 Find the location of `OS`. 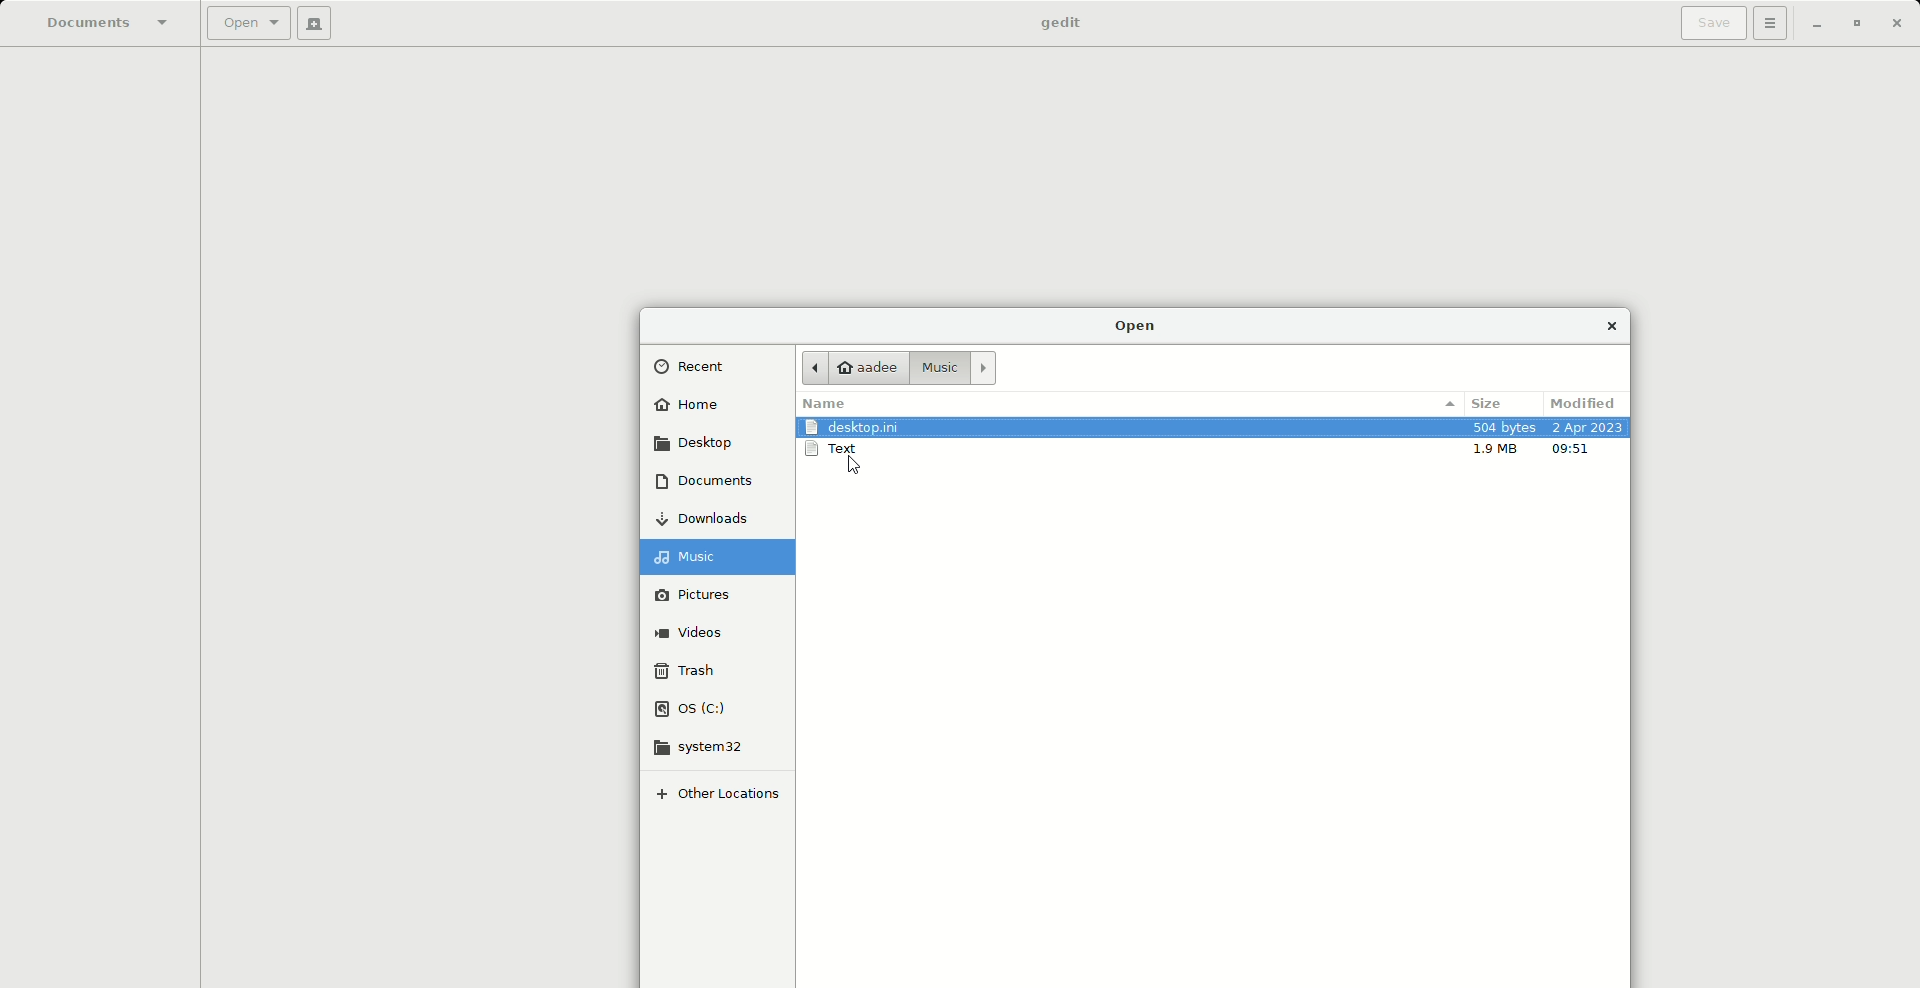

OS is located at coordinates (713, 710).